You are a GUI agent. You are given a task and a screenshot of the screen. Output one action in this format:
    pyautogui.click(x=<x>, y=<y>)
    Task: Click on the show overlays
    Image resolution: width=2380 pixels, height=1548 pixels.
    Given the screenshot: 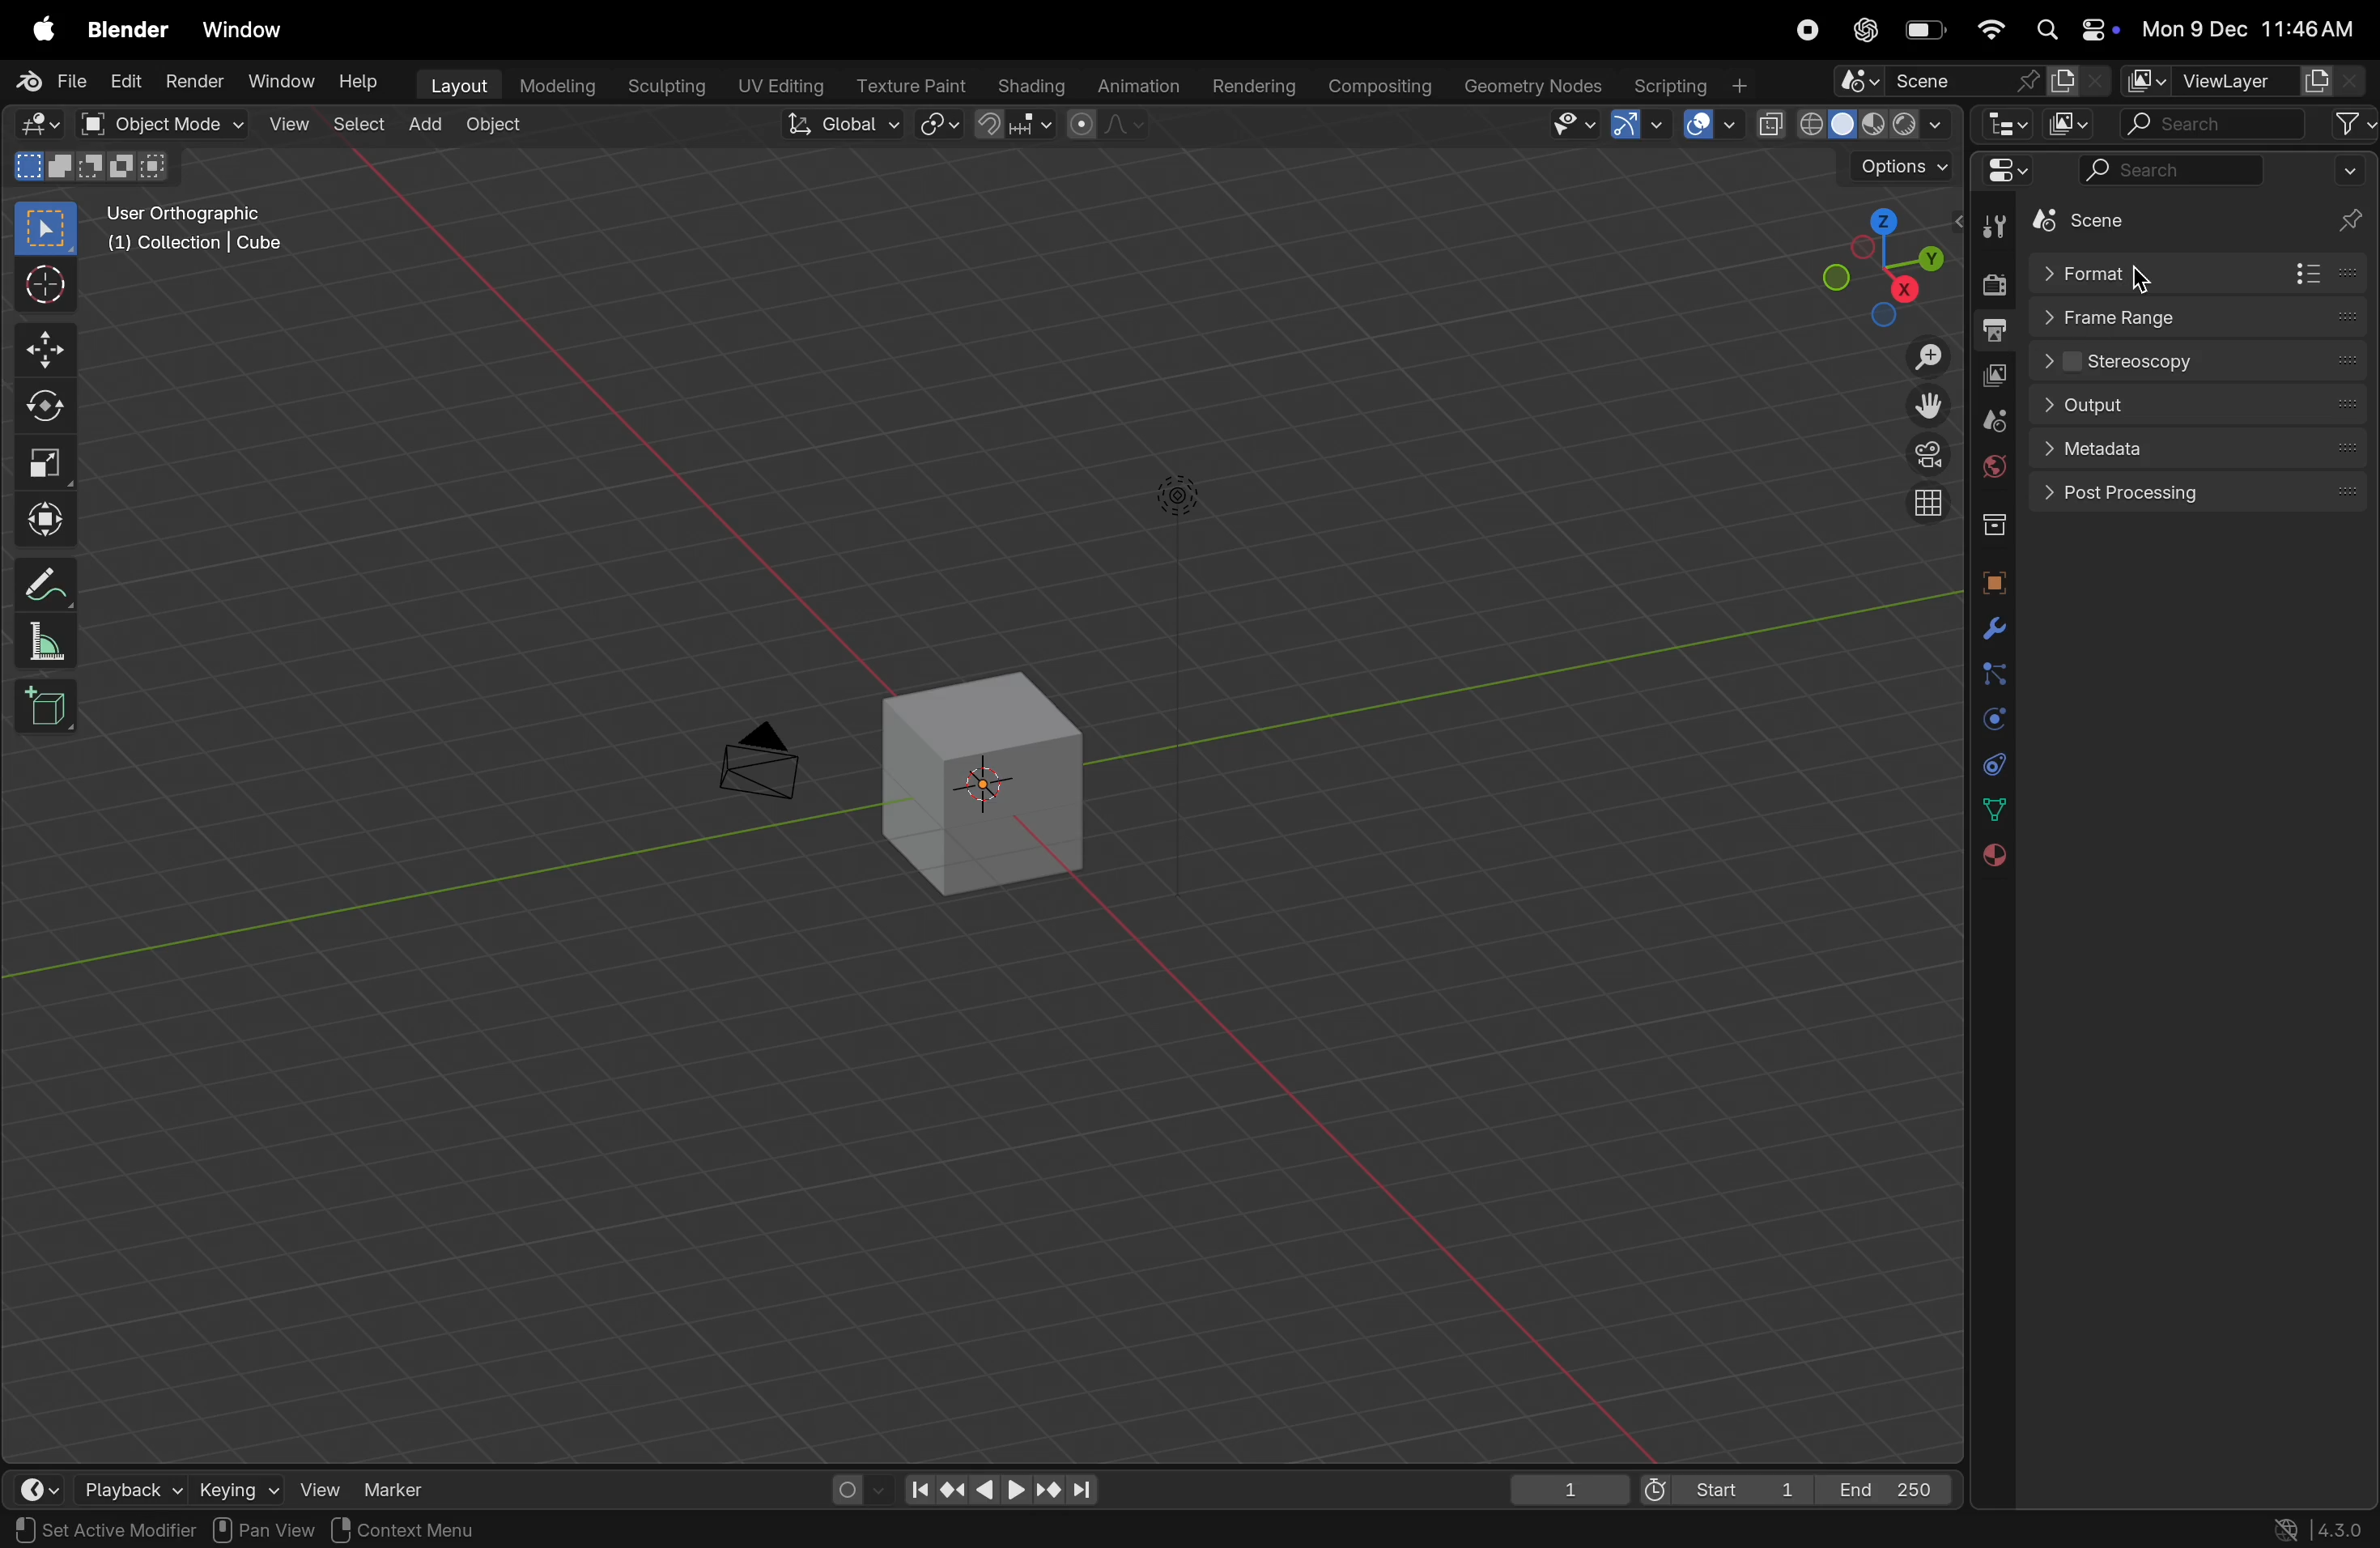 What is the action you would take?
    pyautogui.click(x=1701, y=127)
    